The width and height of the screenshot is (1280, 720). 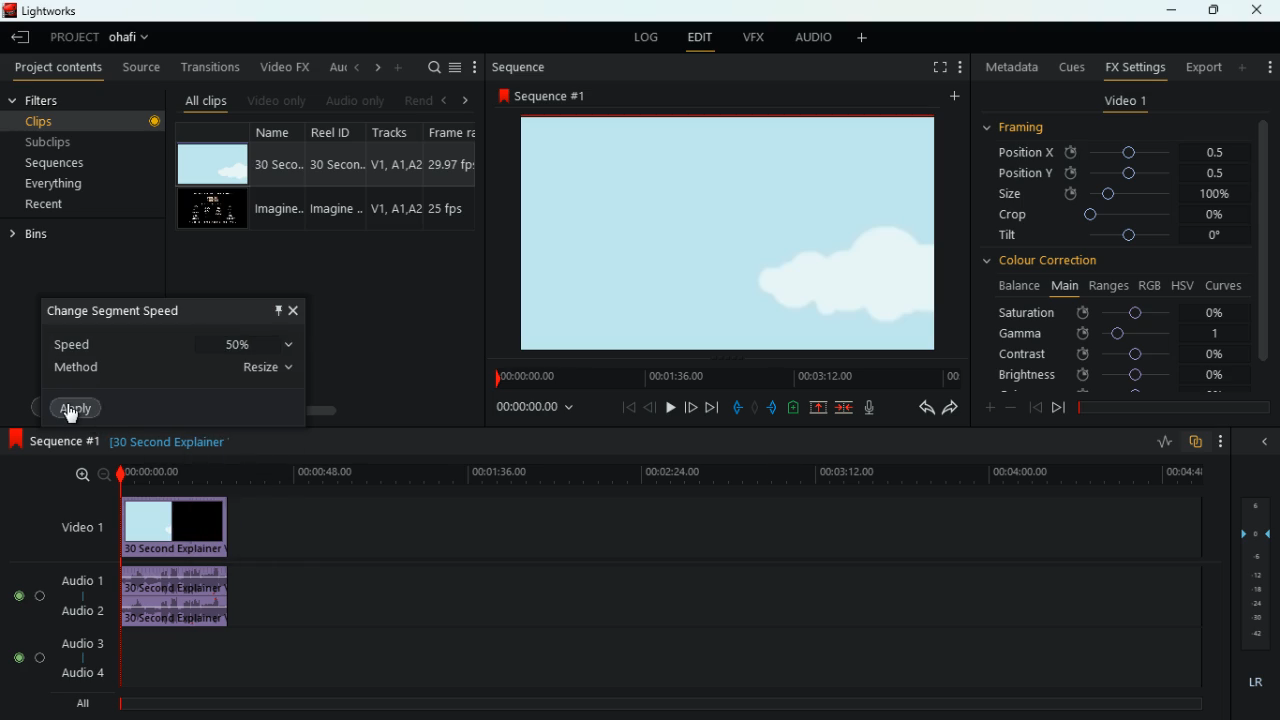 I want to click on close, so click(x=294, y=309).